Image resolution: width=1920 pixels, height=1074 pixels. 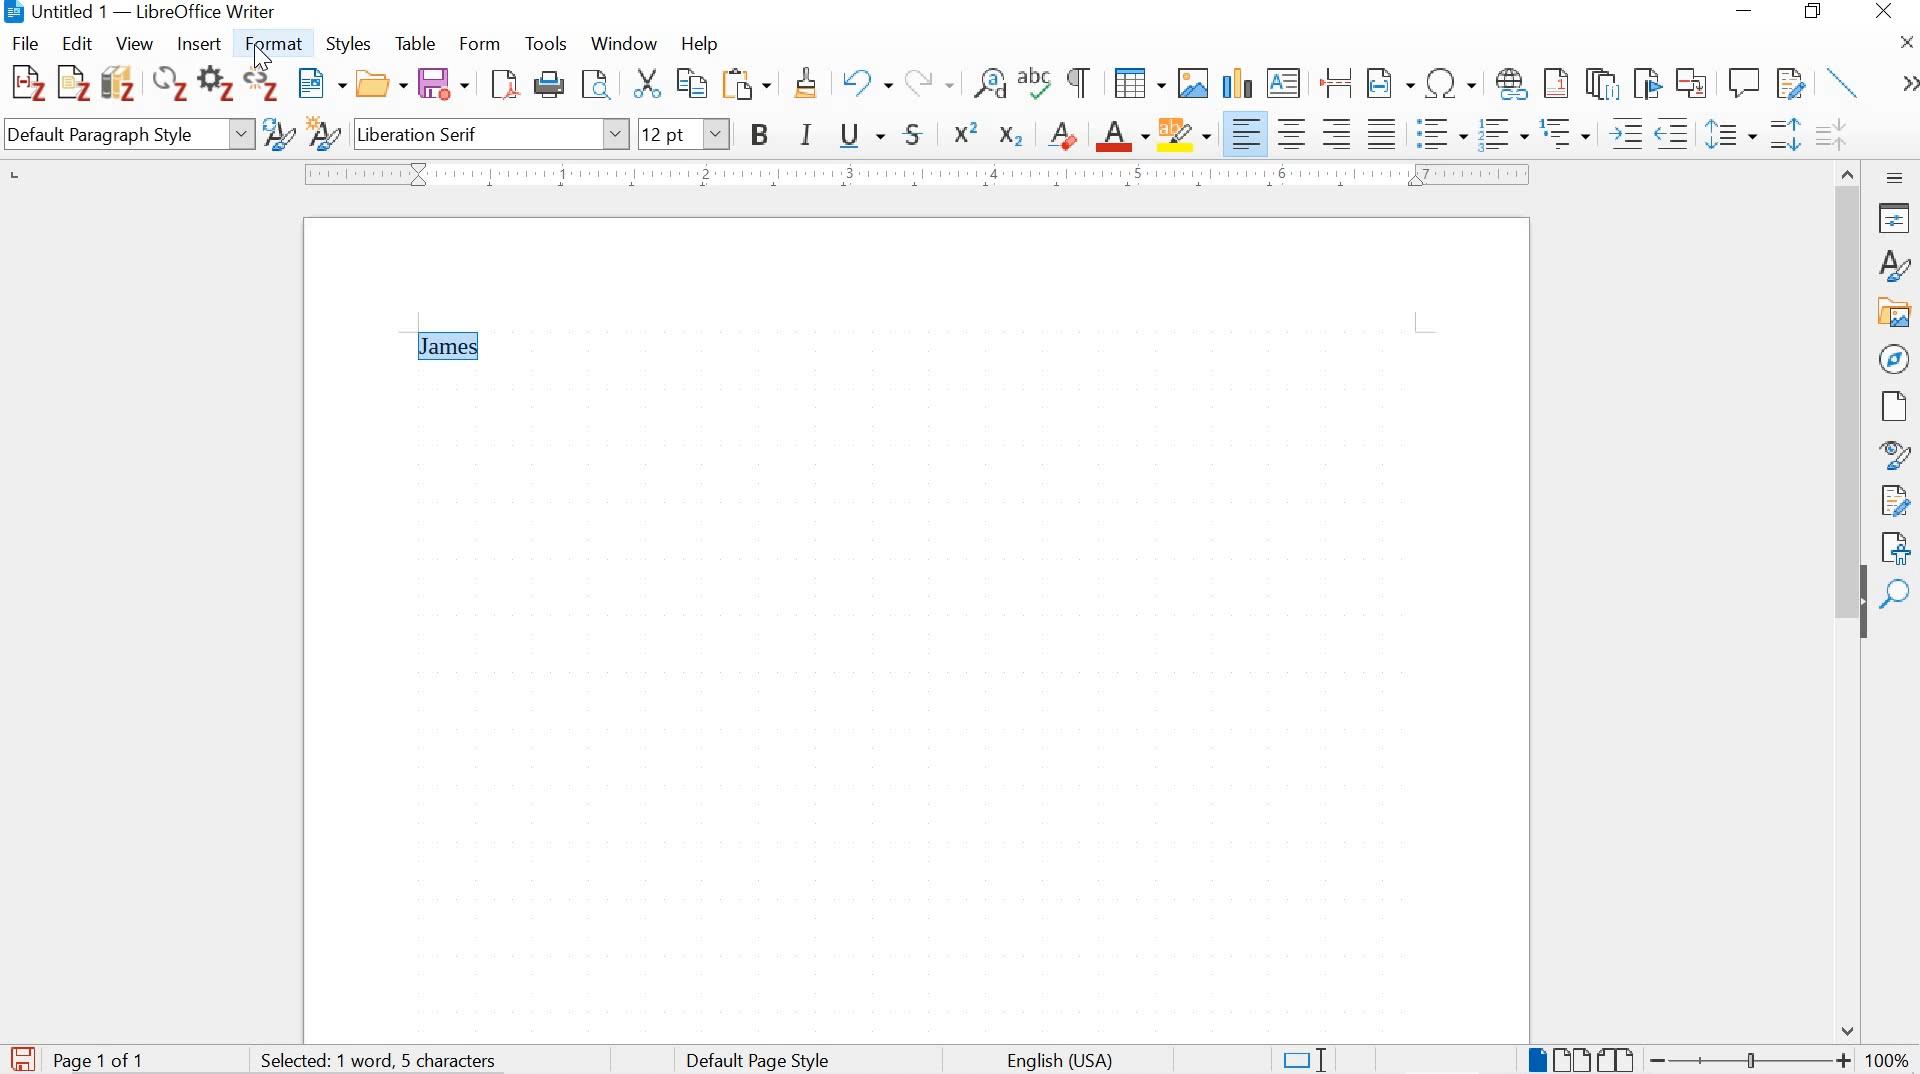 What do you see at coordinates (1567, 135) in the screenshot?
I see `outline format` at bounding box center [1567, 135].